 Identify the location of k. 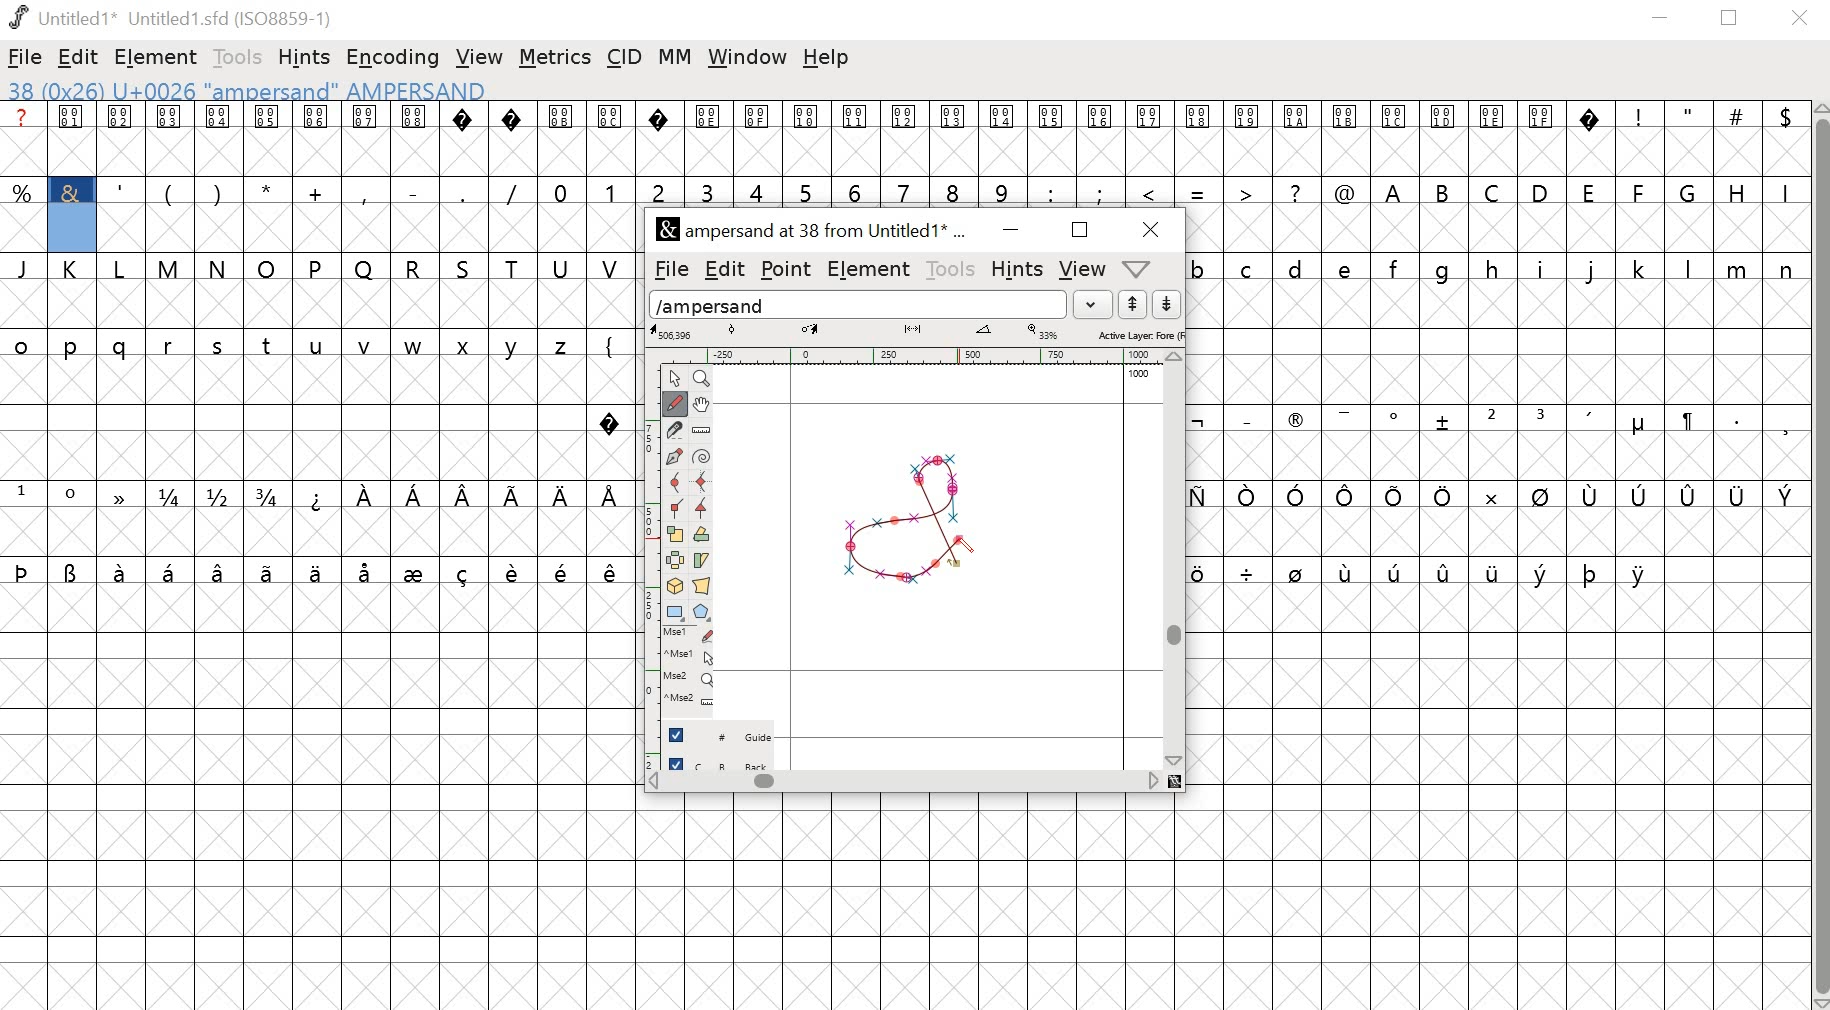
(1638, 268).